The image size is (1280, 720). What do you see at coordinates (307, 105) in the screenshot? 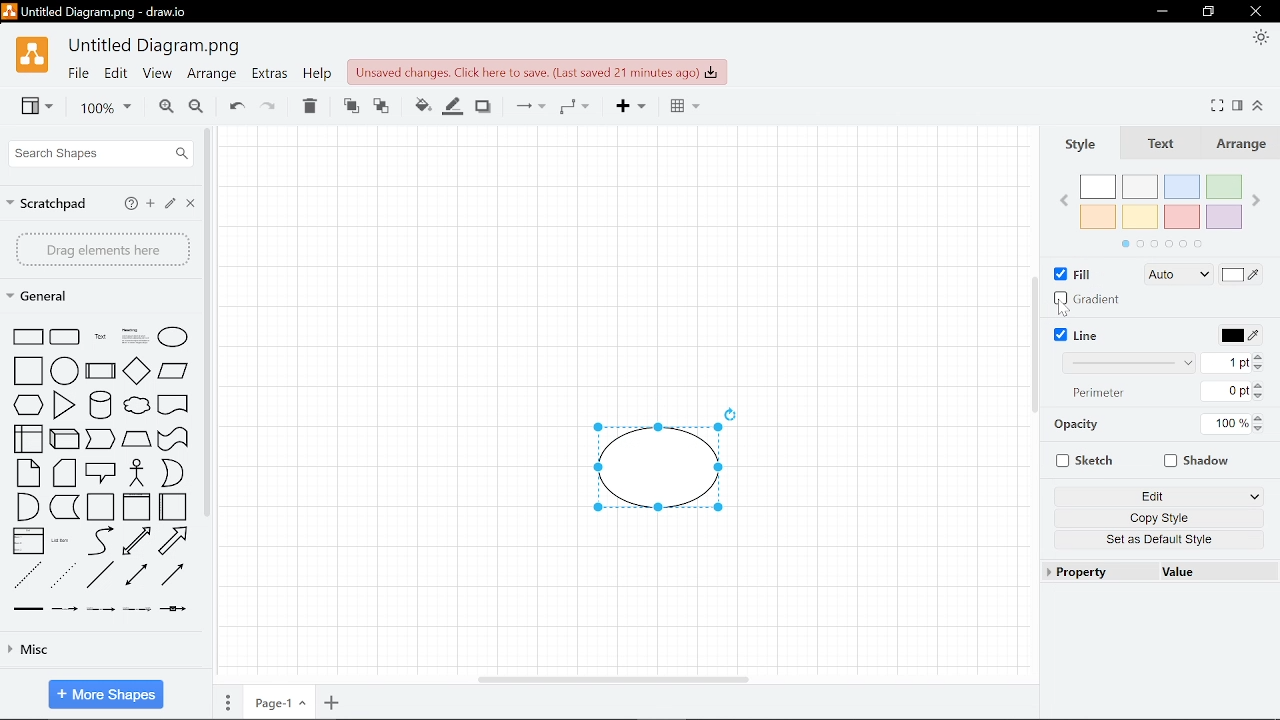
I see `Delete` at bounding box center [307, 105].